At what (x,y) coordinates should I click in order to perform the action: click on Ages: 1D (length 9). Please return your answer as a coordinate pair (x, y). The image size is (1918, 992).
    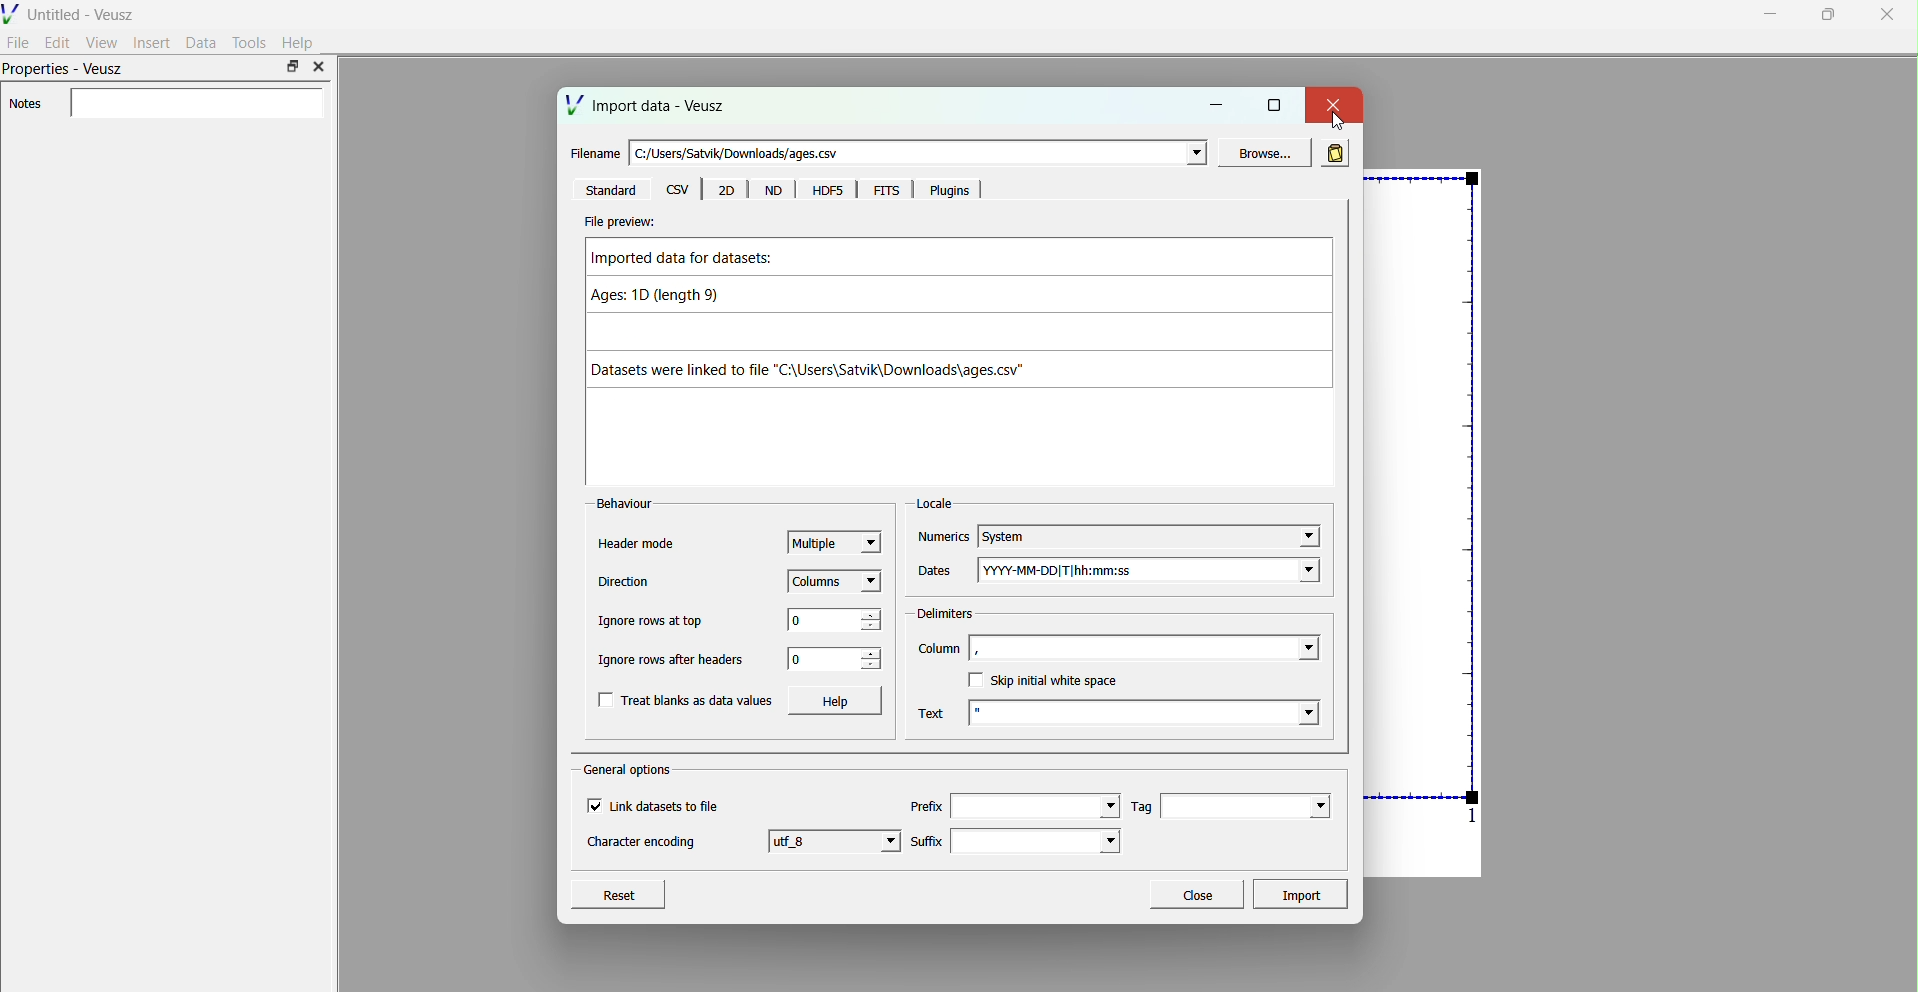
    Looking at the image, I should click on (669, 298).